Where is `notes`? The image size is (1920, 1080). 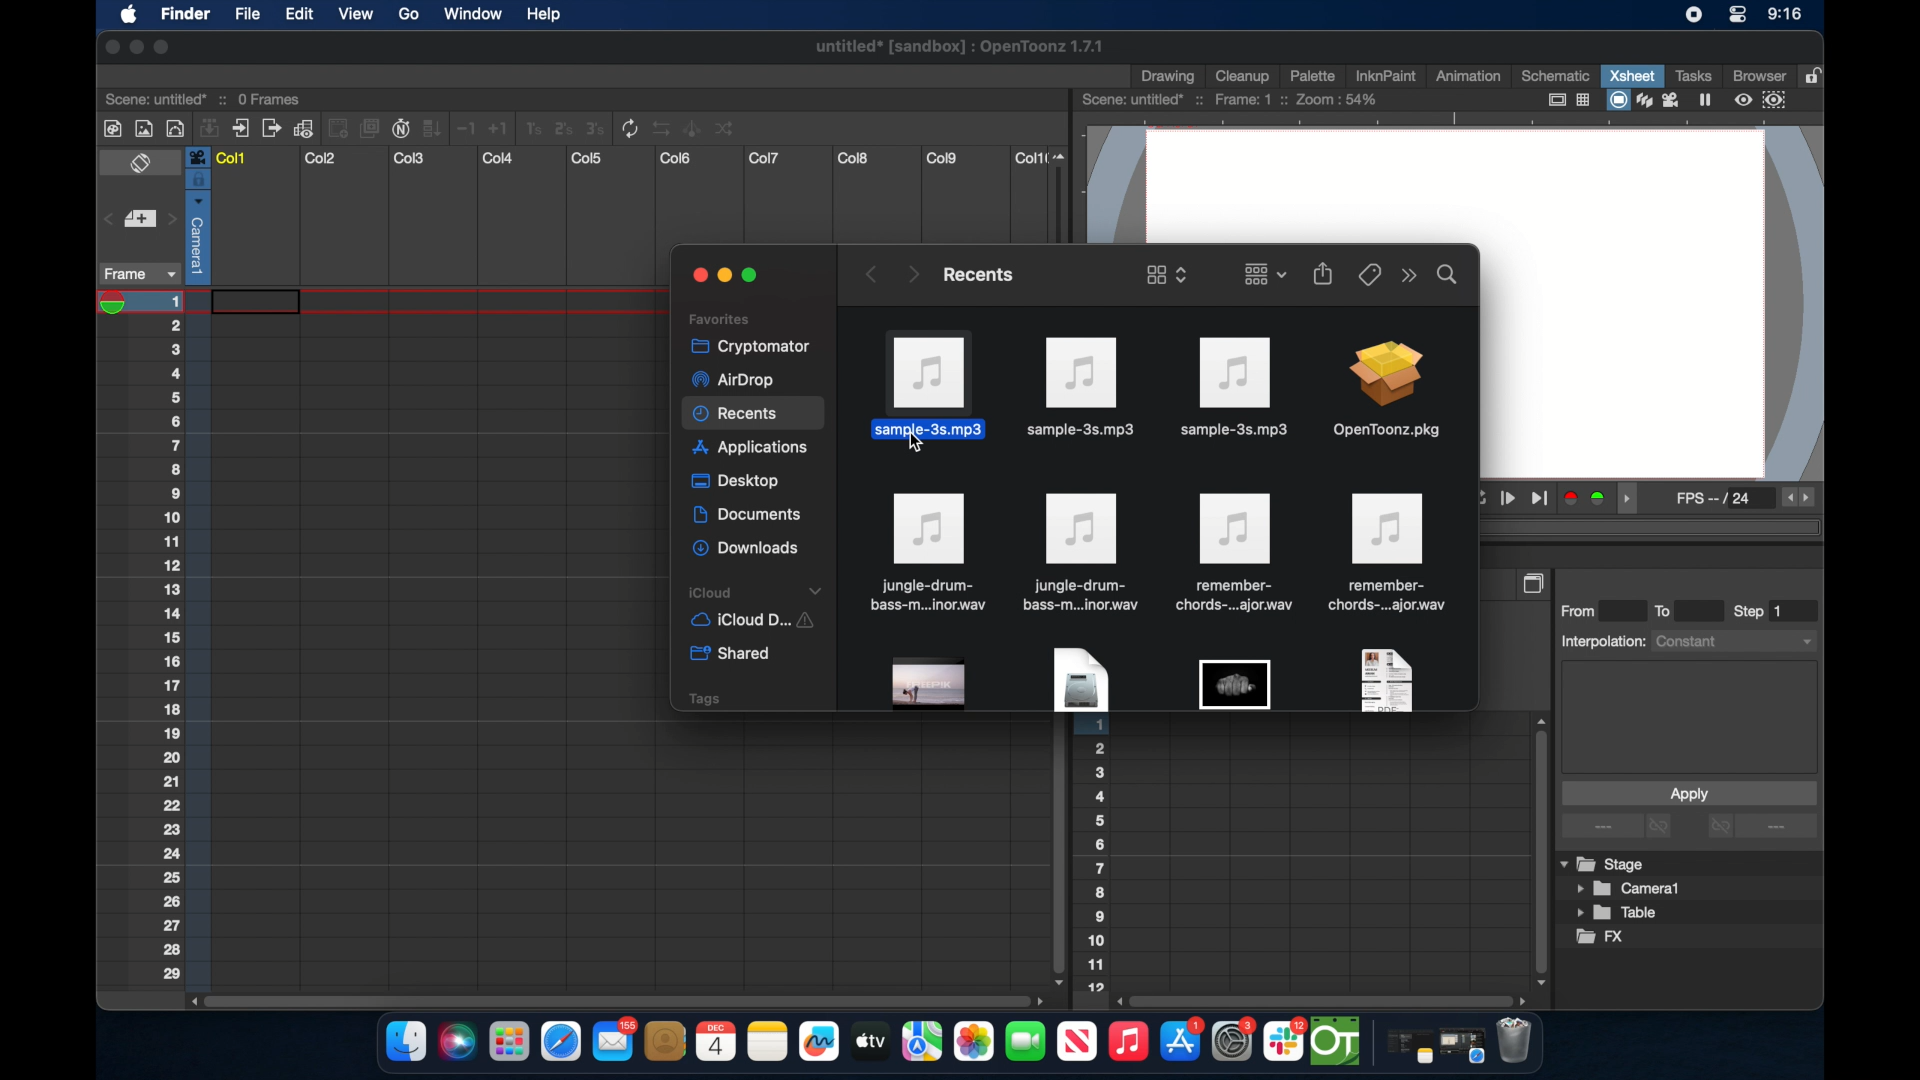
notes is located at coordinates (767, 1042).